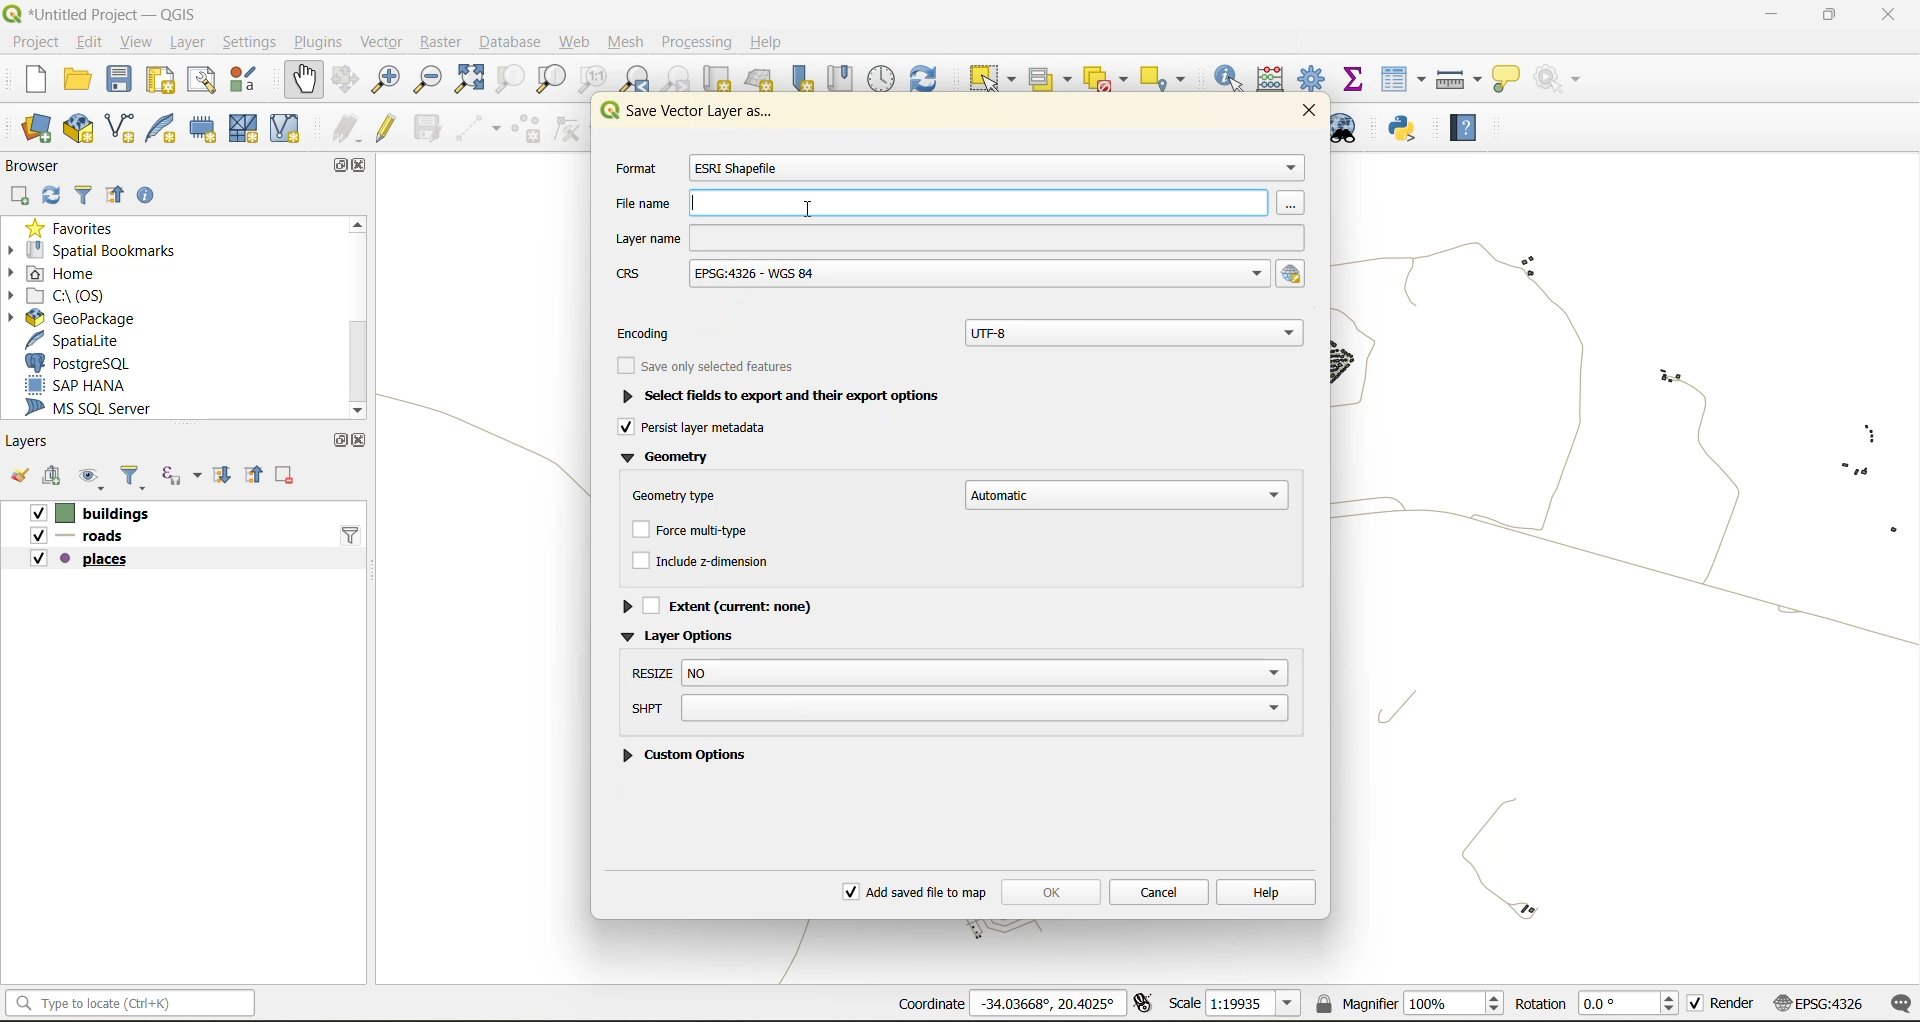 This screenshot has width=1920, height=1022. Describe the element at coordinates (431, 126) in the screenshot. I see `save edits` at that location.